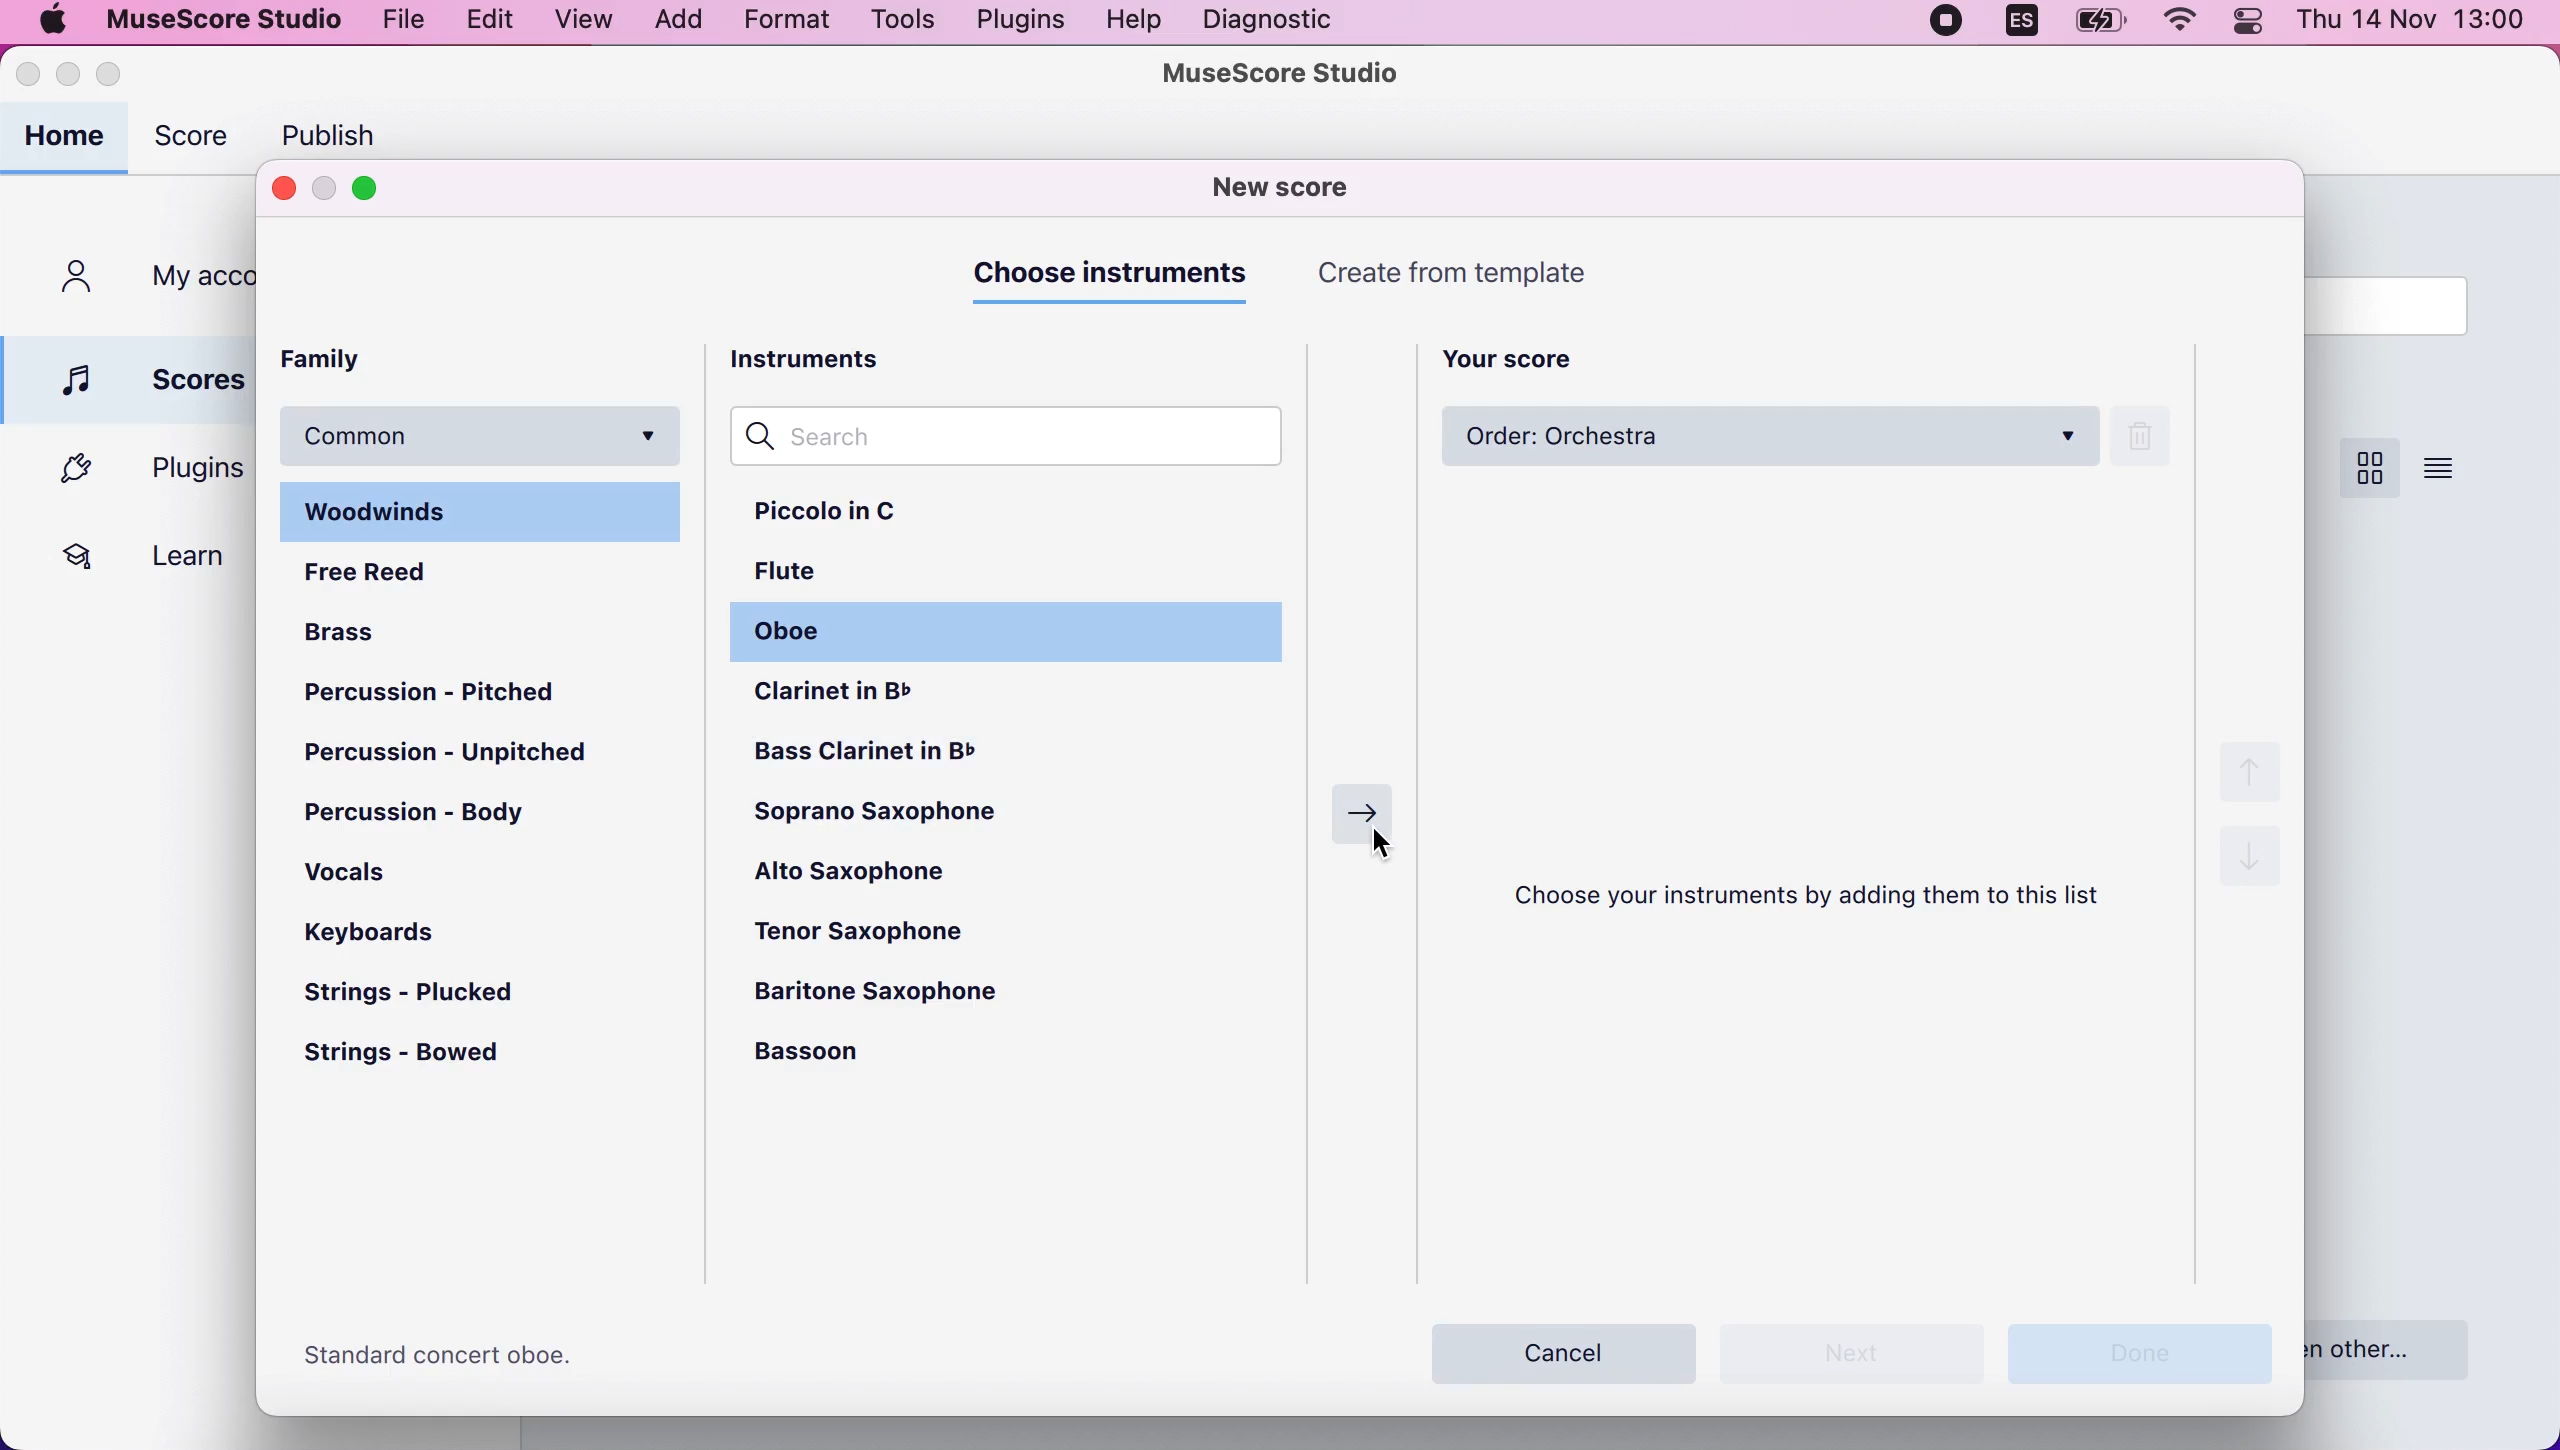 The height and width of the screenshot is (1450, 2560). I want to click on flute, so click(814, 578).